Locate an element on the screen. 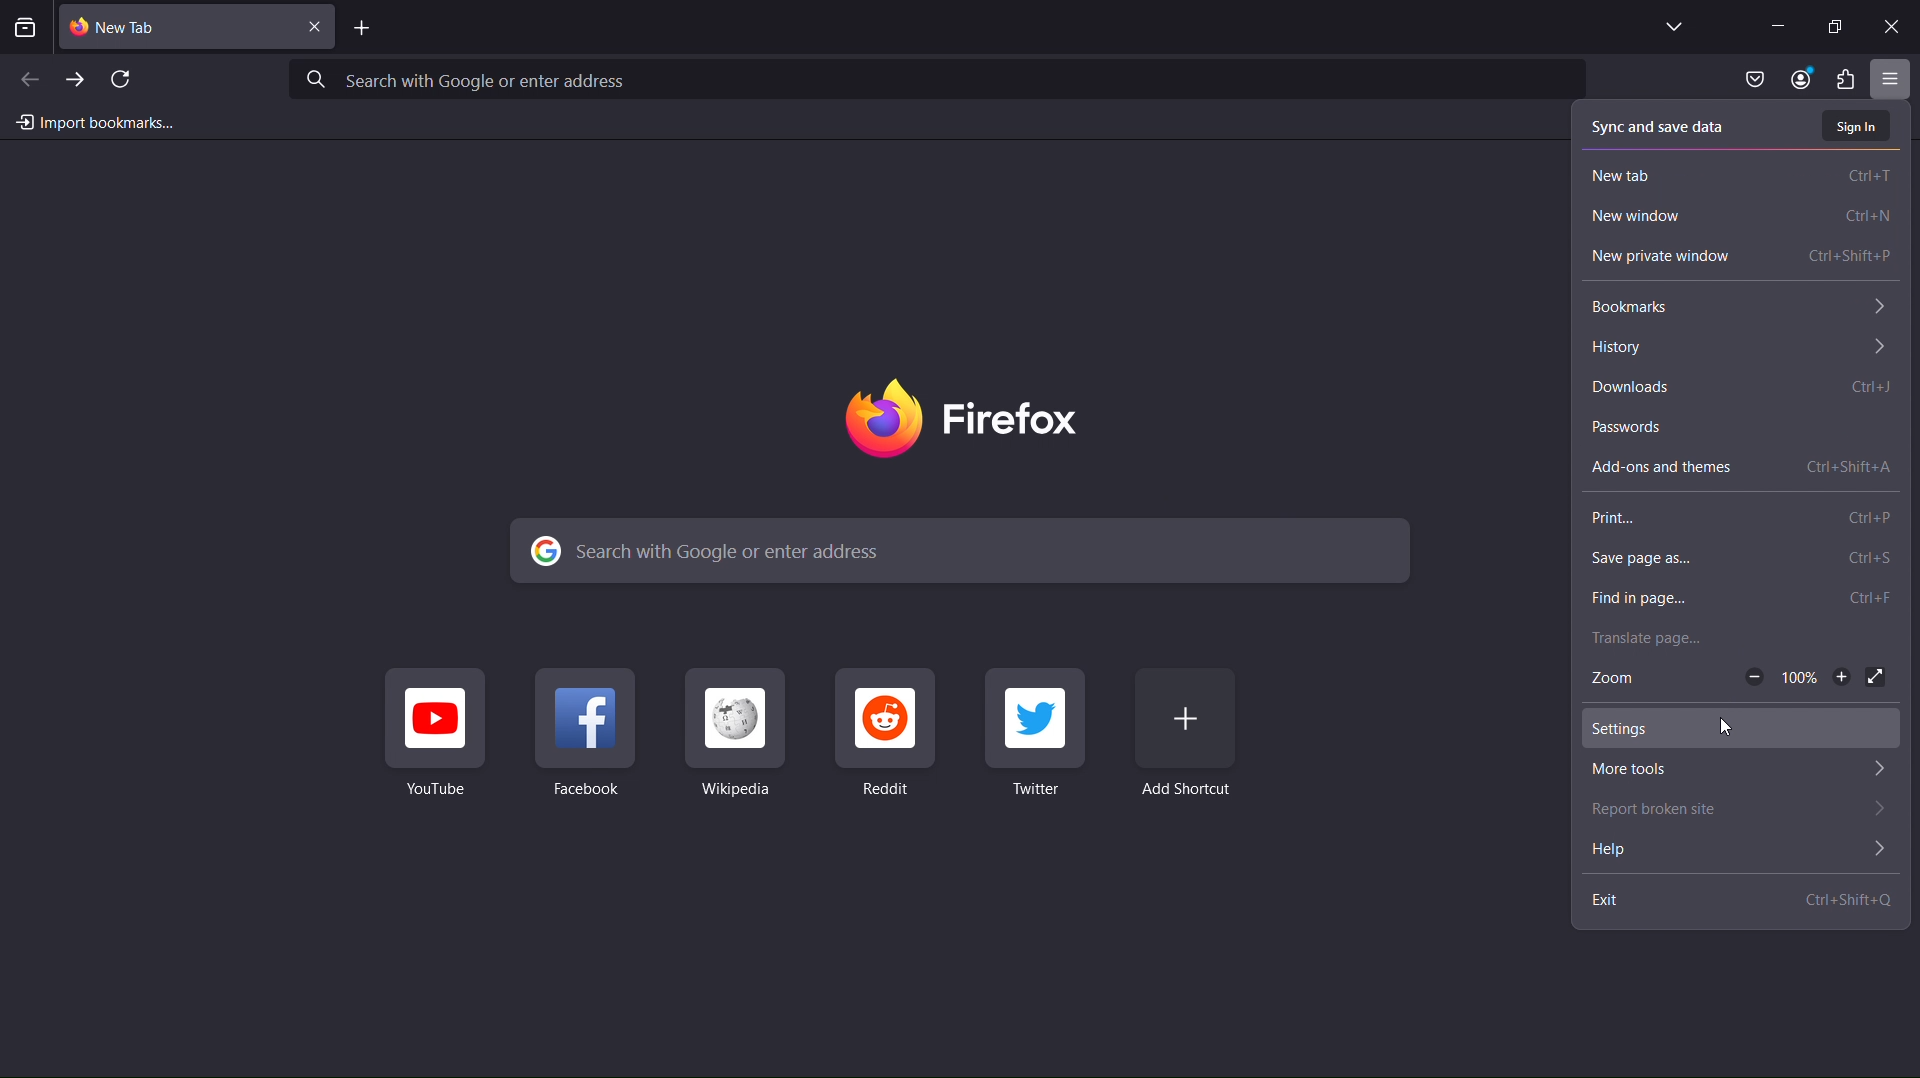  New Tab is located at coordinates (1744, 173).